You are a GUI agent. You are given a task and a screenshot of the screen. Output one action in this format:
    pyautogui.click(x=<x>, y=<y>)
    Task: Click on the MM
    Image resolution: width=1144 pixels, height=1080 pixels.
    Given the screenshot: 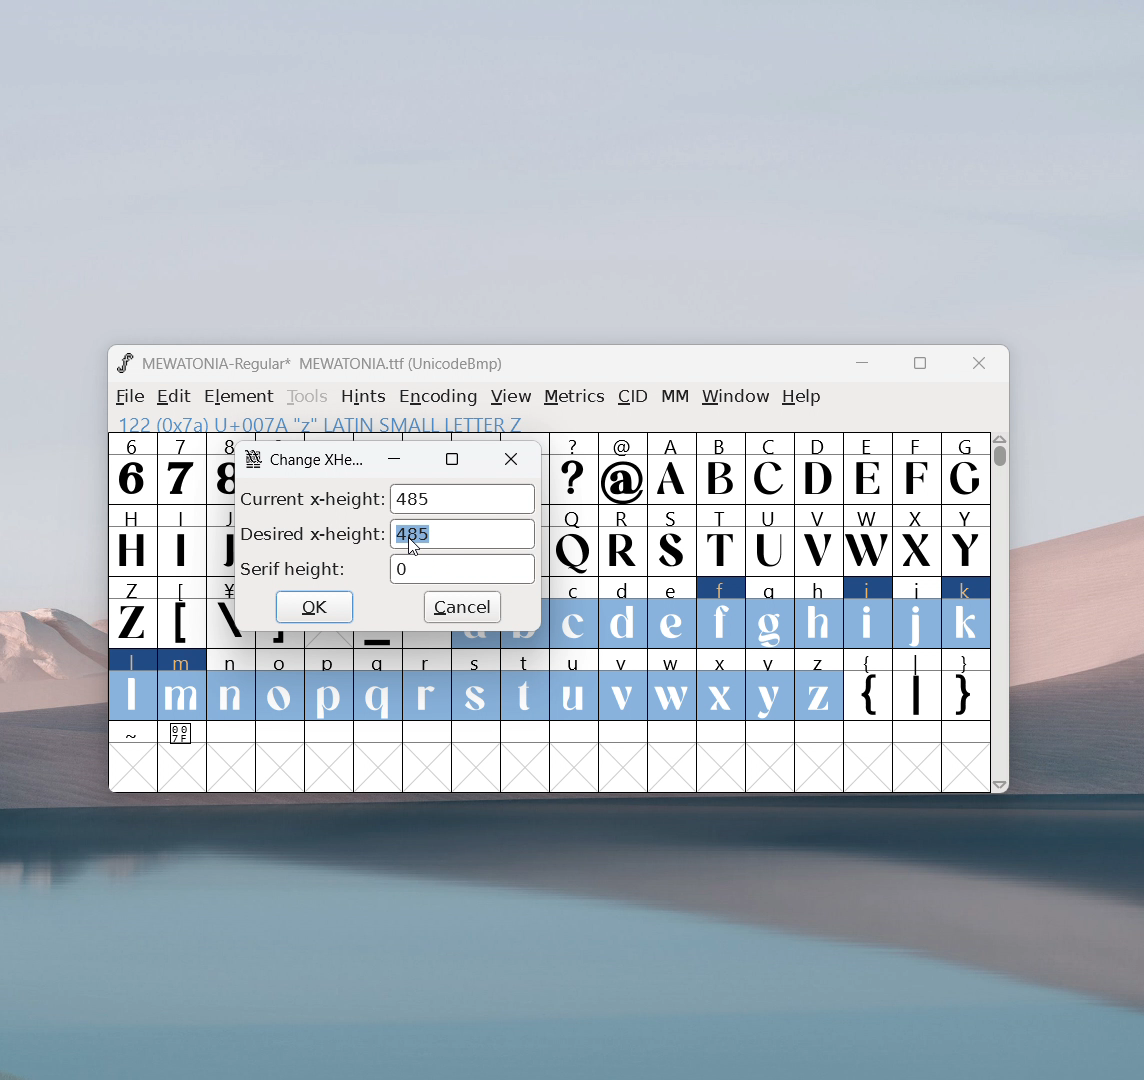 What is the action you would take?
    pyautogui.click(x=676, y=398)
    